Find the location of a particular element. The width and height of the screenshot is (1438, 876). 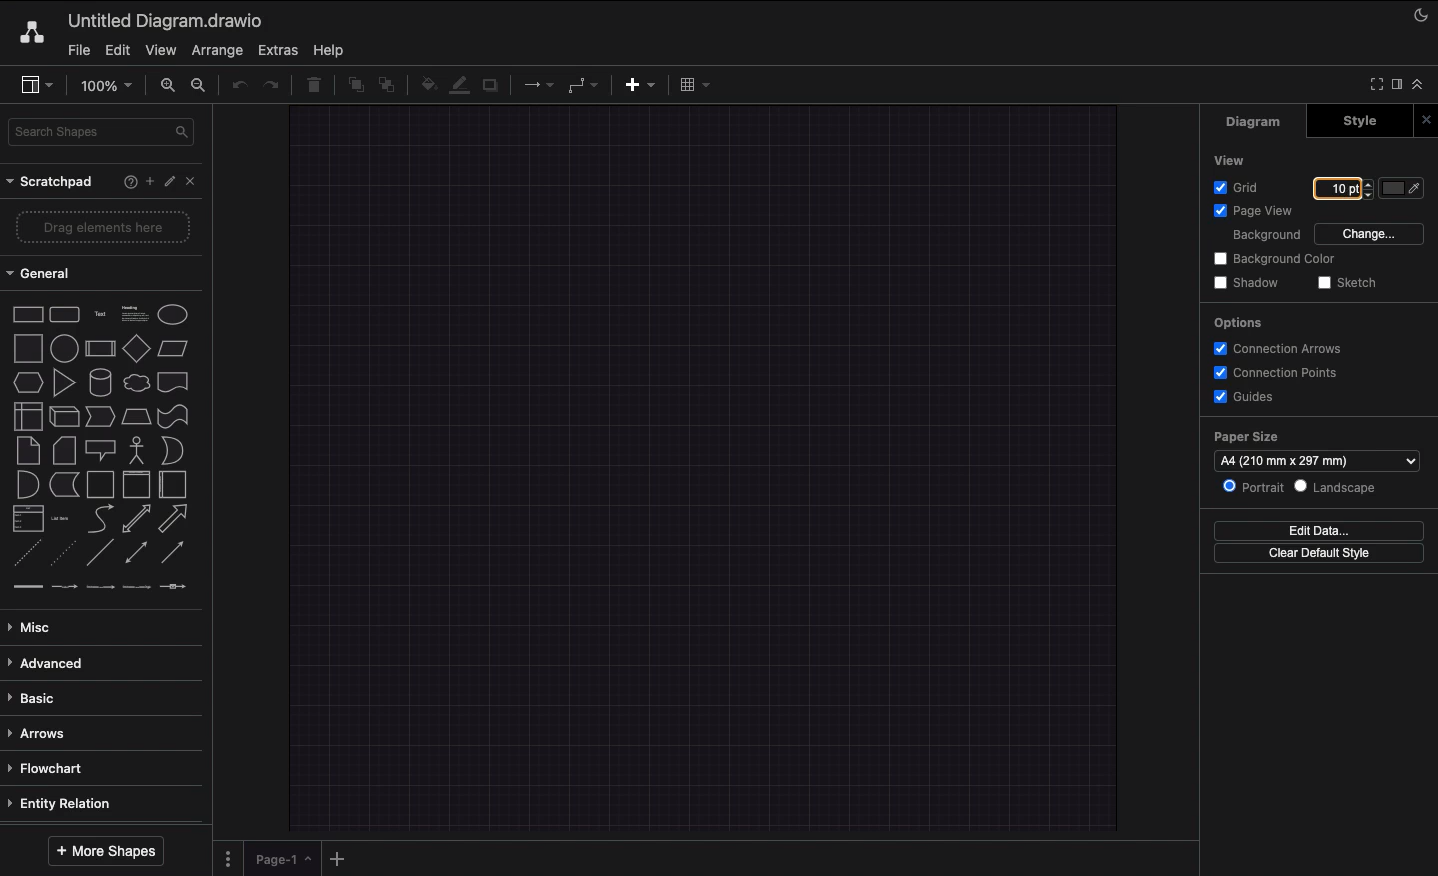

Redo is located at coordinates (274, 86).